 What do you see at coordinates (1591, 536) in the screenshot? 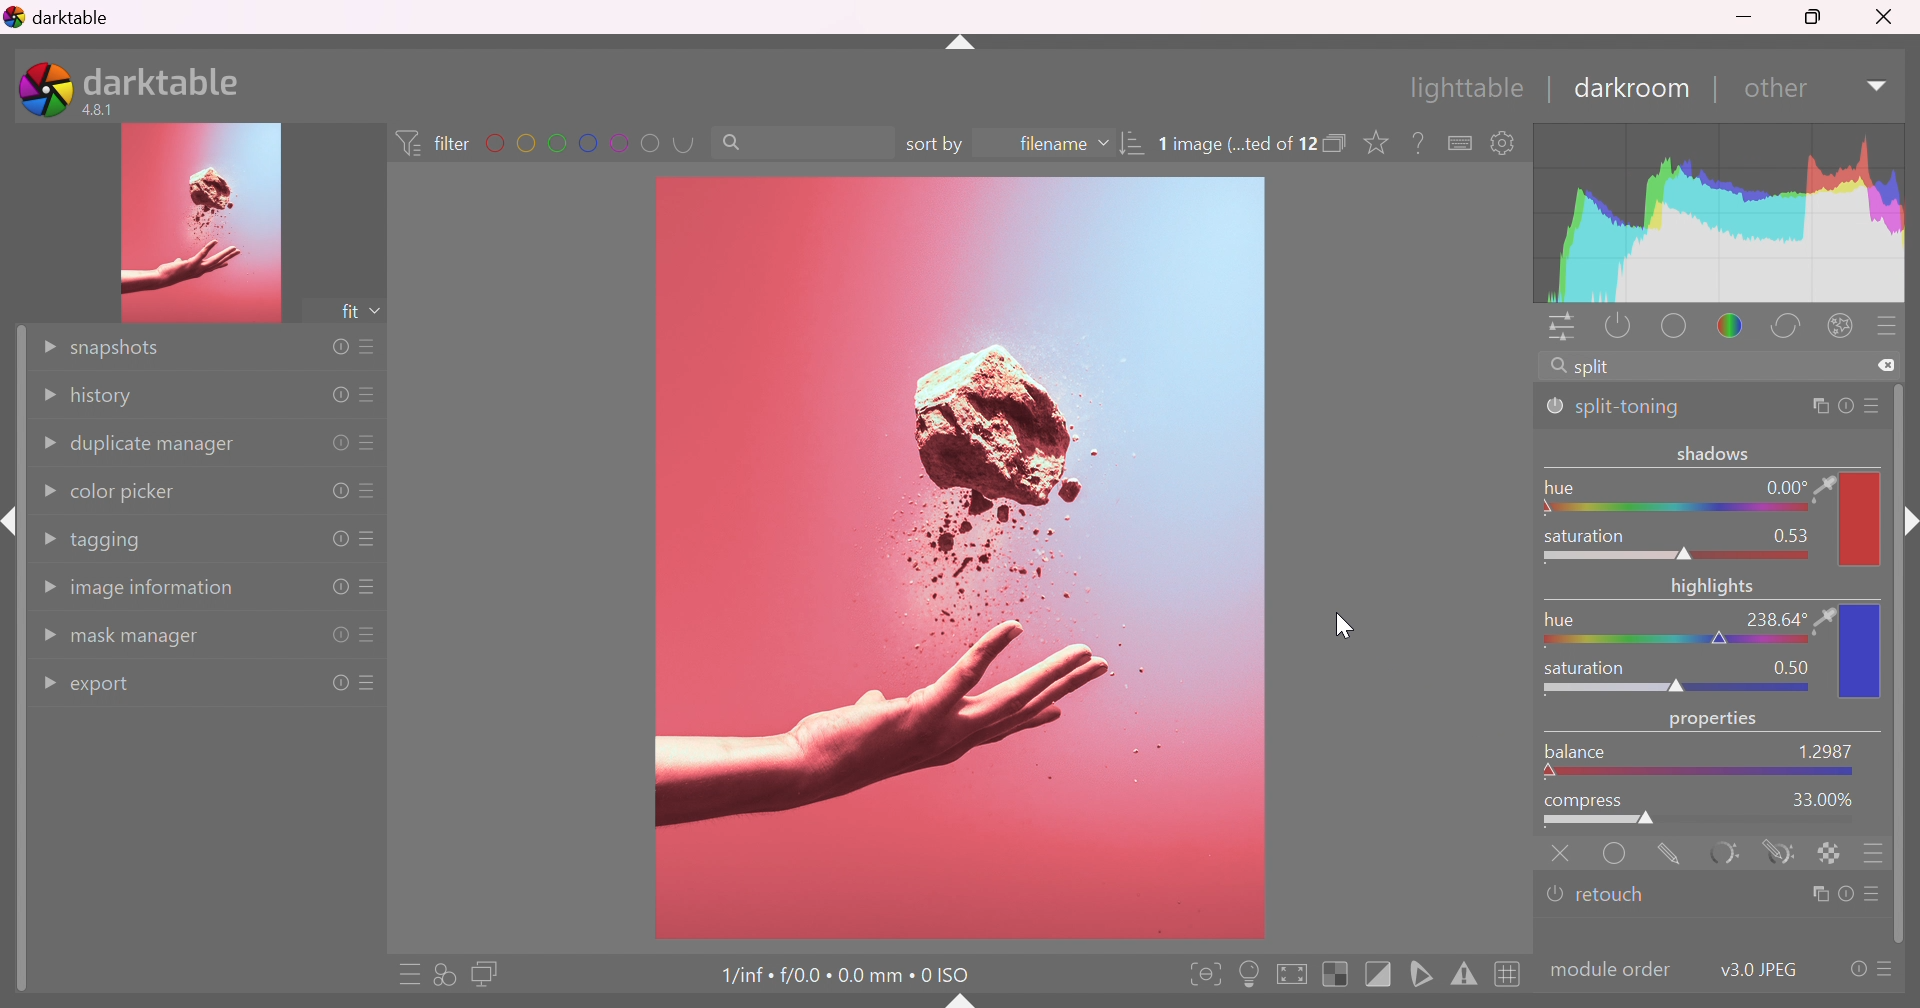
I see `saturation` at bounding box center [1591, 536].